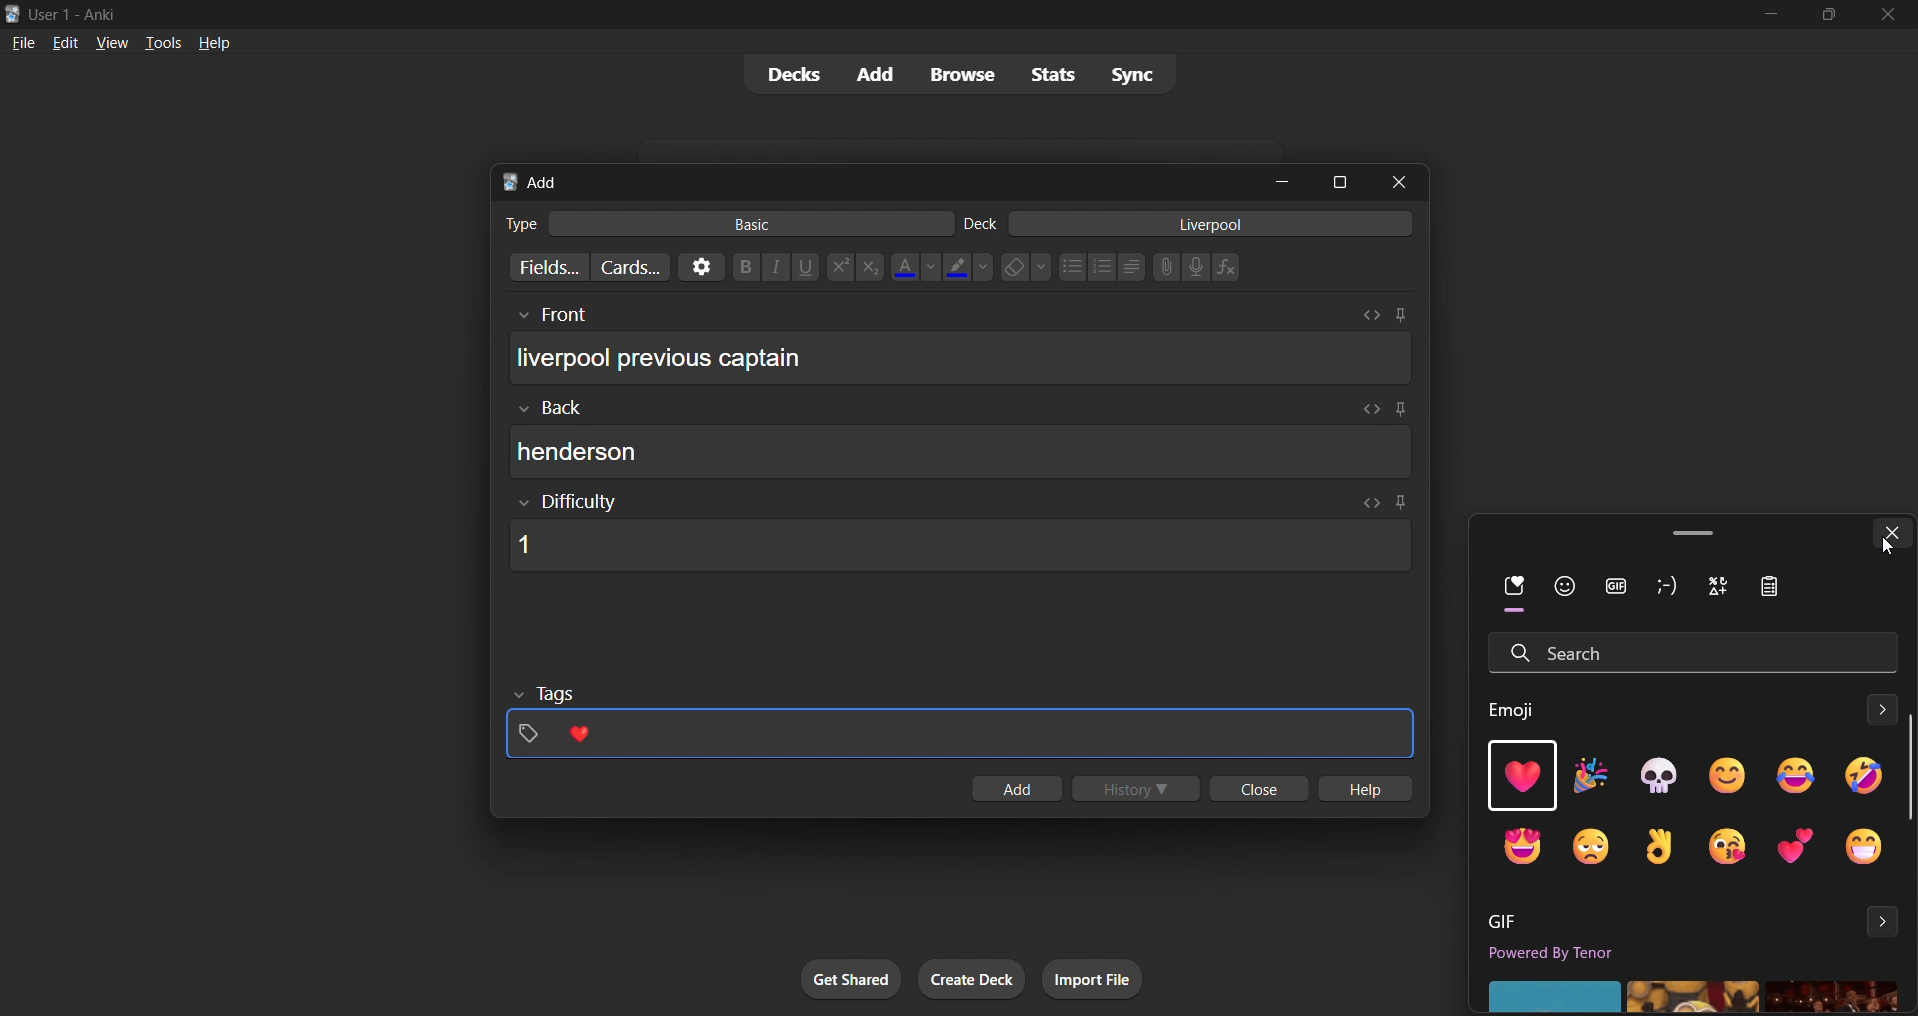  I want to click on search emoji, so click(1689, 649).